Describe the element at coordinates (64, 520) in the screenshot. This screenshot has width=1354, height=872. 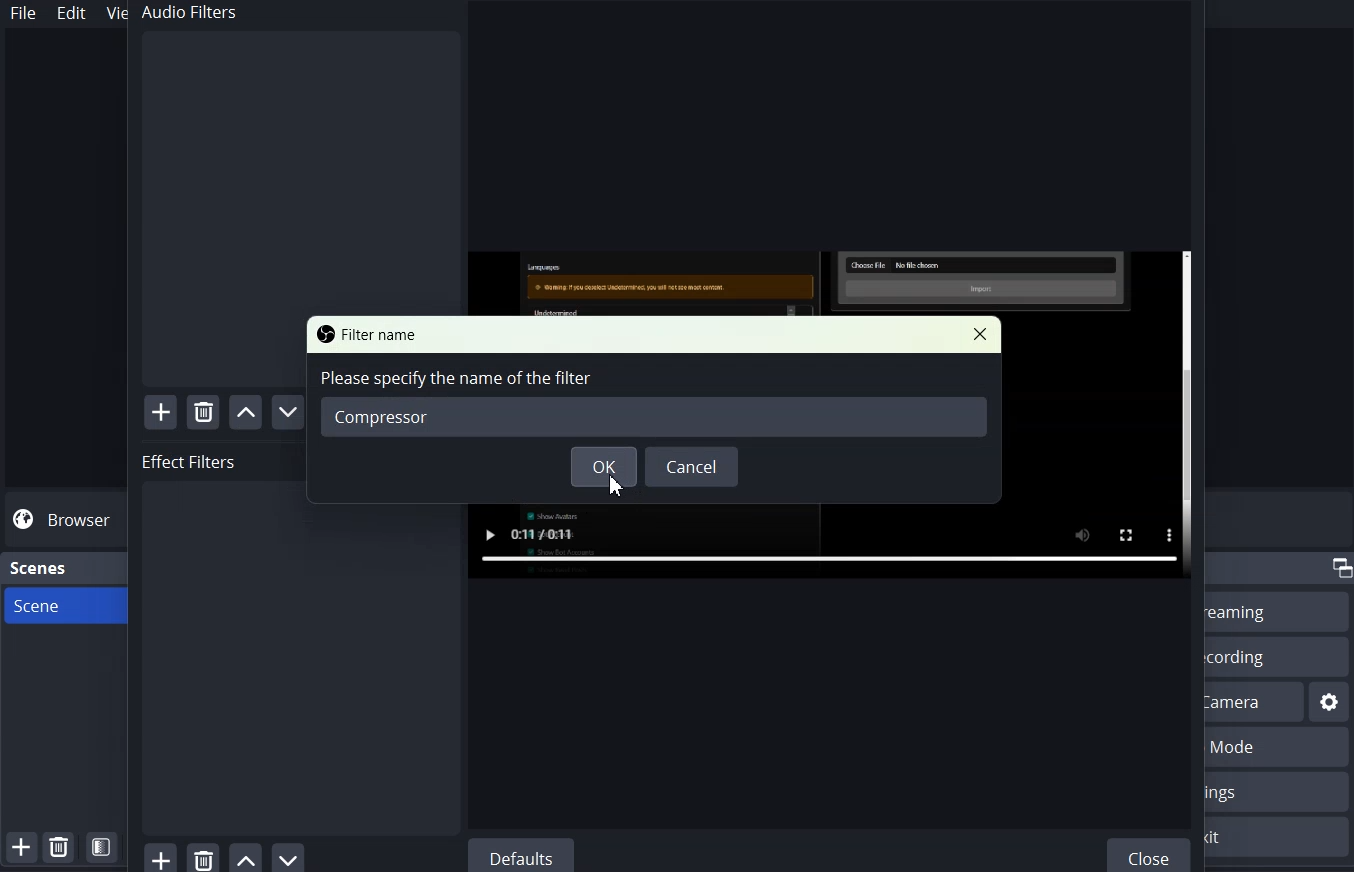
I see `Browse` at that location.